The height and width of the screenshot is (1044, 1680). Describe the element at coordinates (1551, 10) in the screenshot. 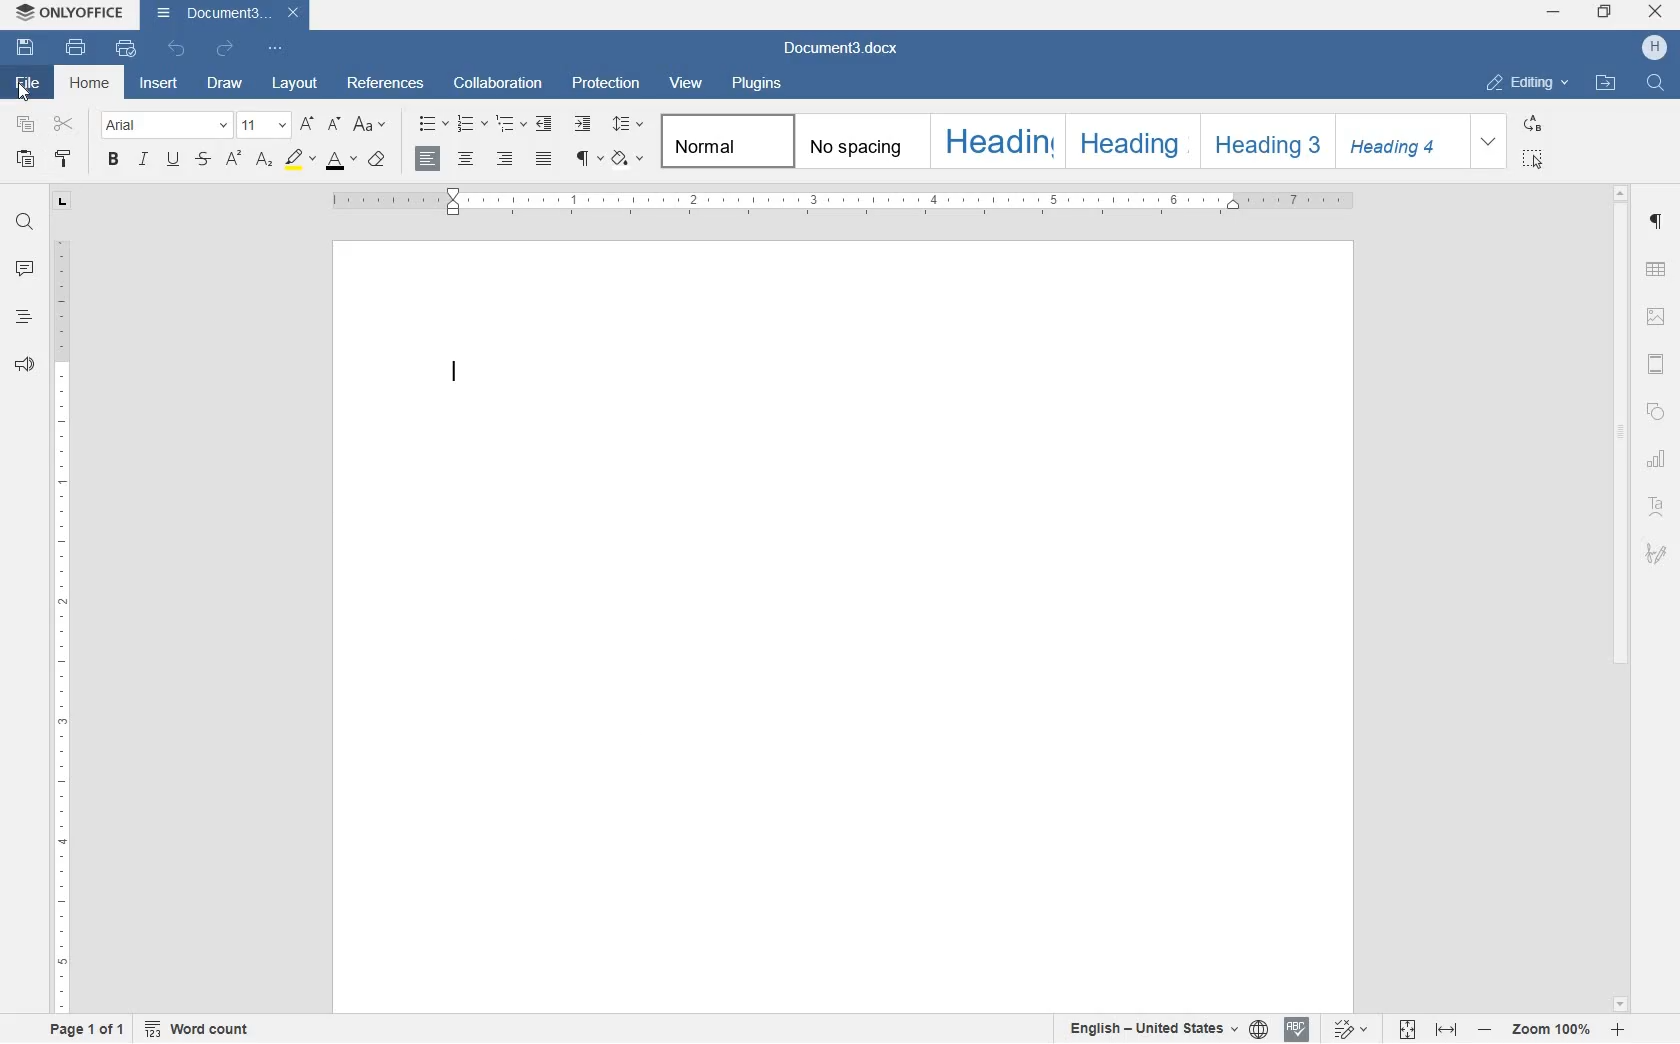

I see `minimize` at that location.